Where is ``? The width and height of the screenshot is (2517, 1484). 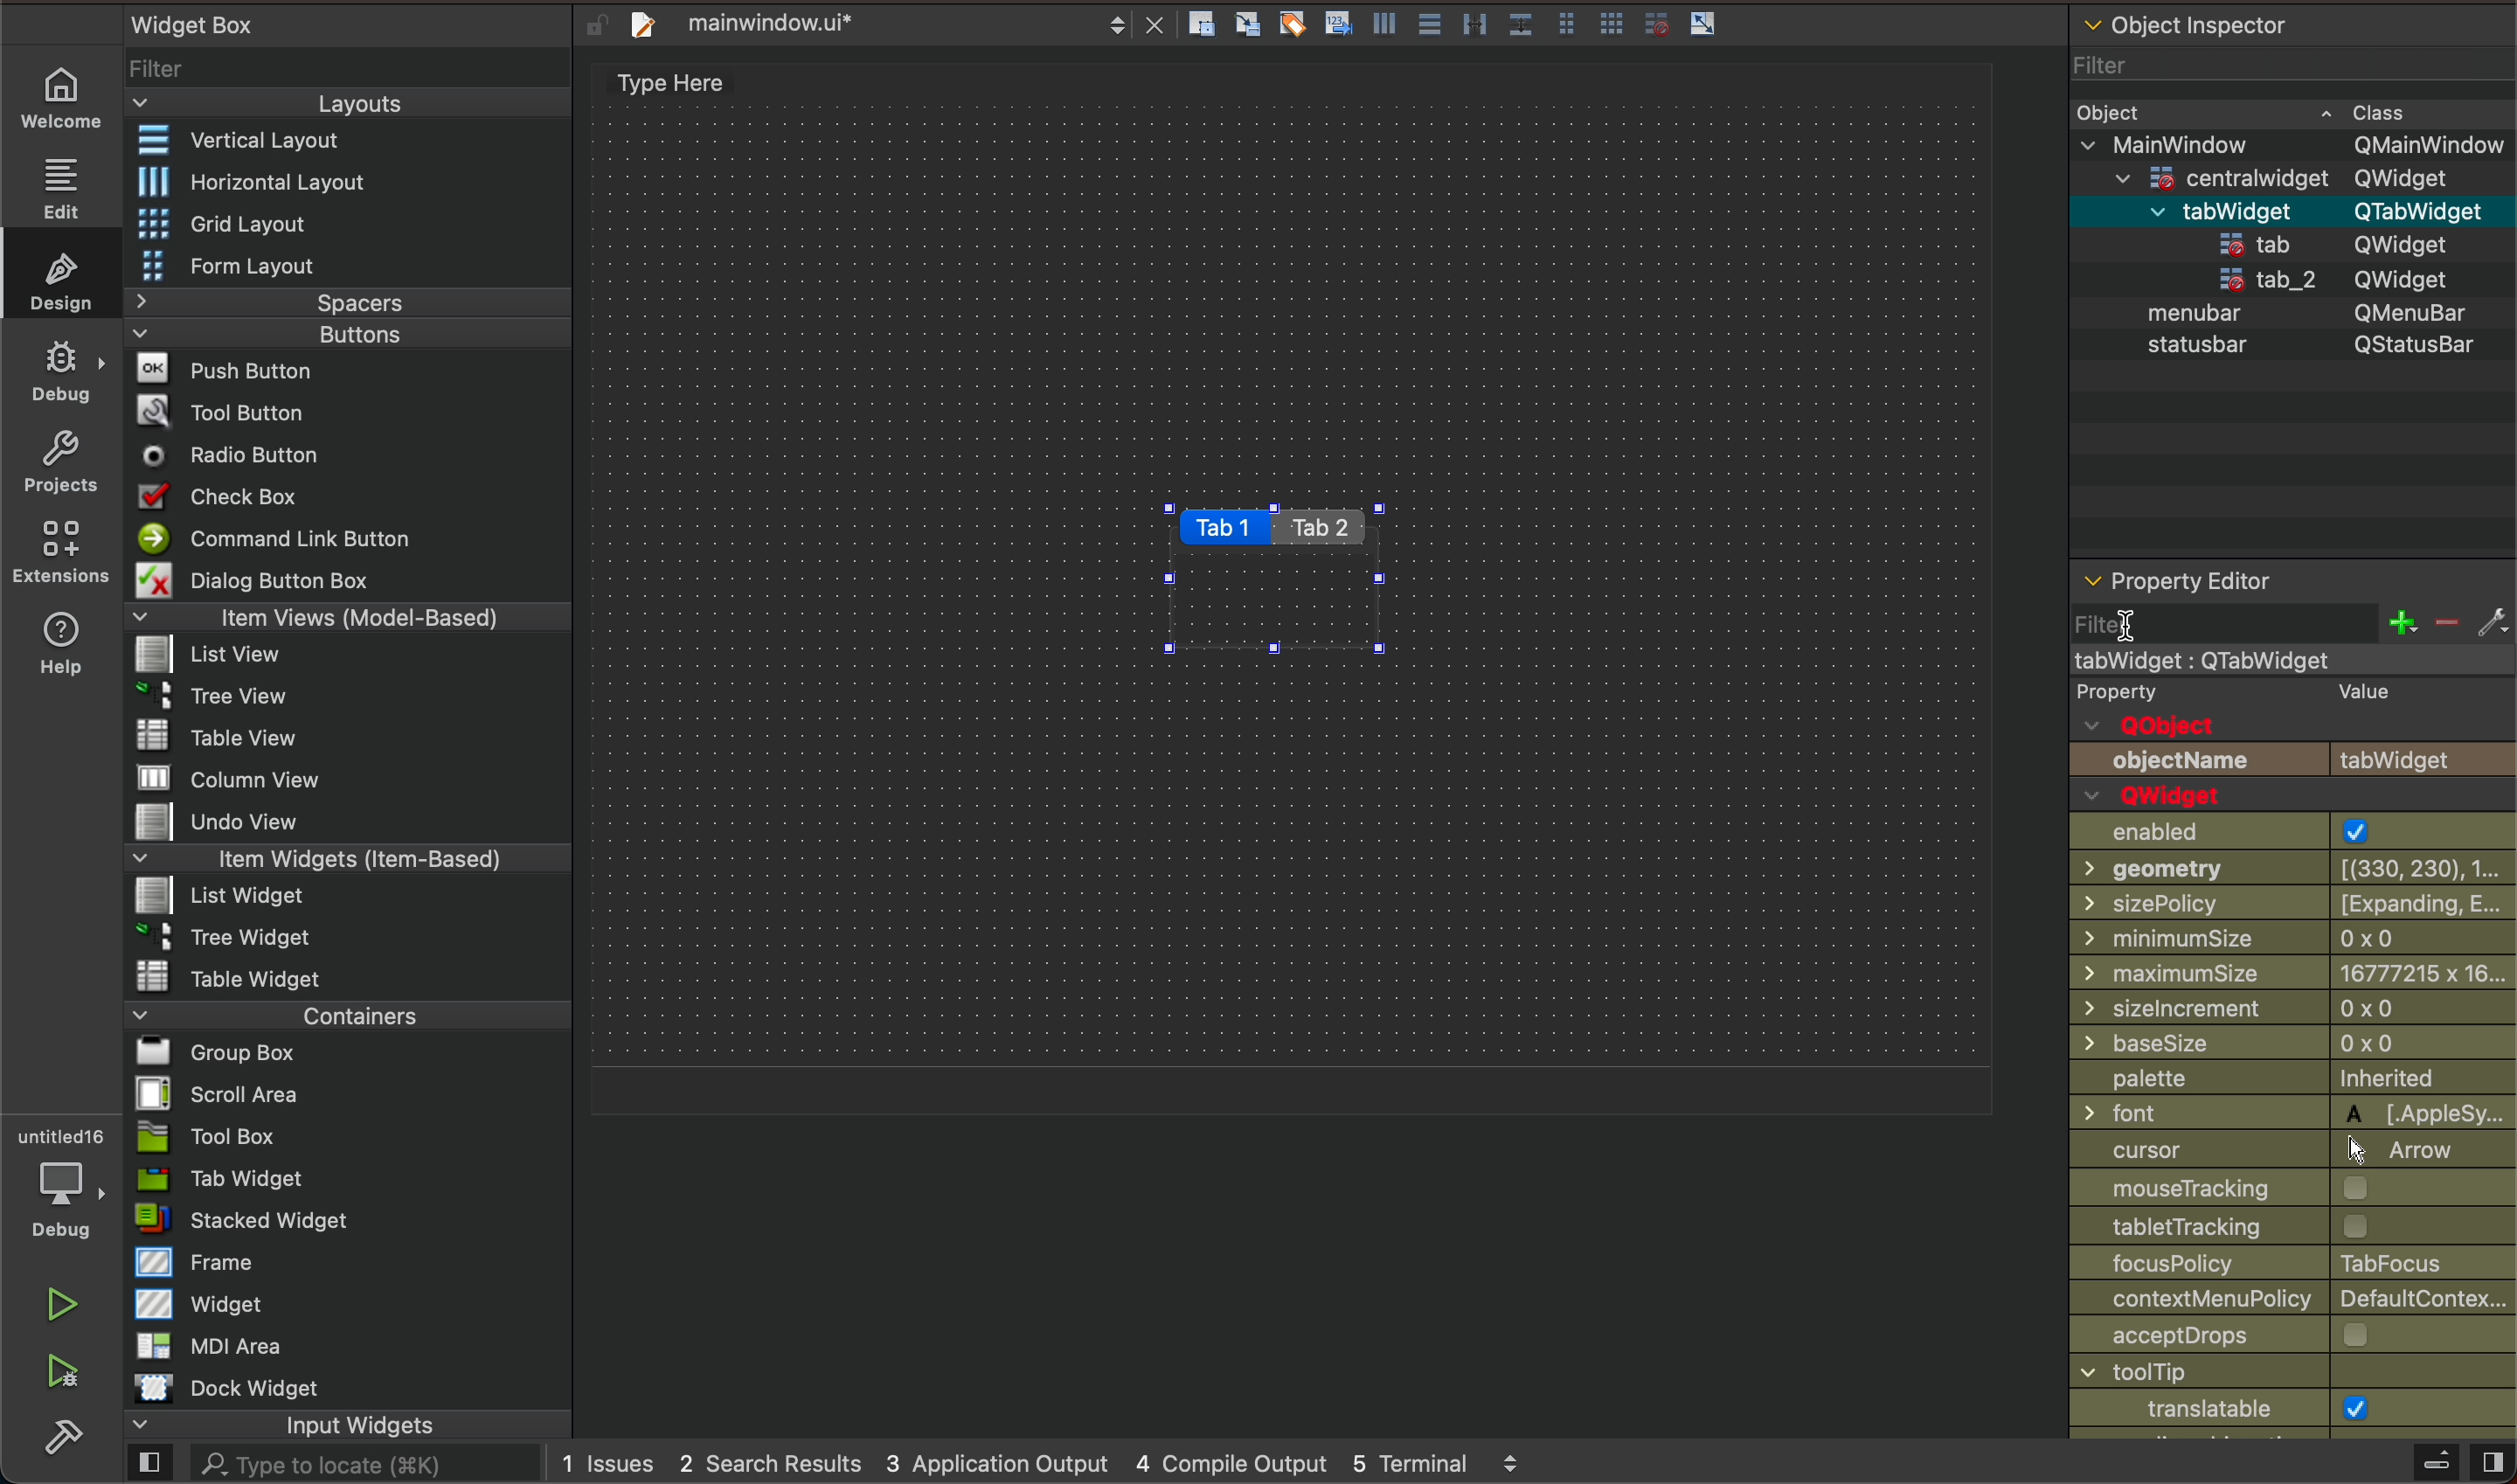
 is located at coordinates (2294, 975).